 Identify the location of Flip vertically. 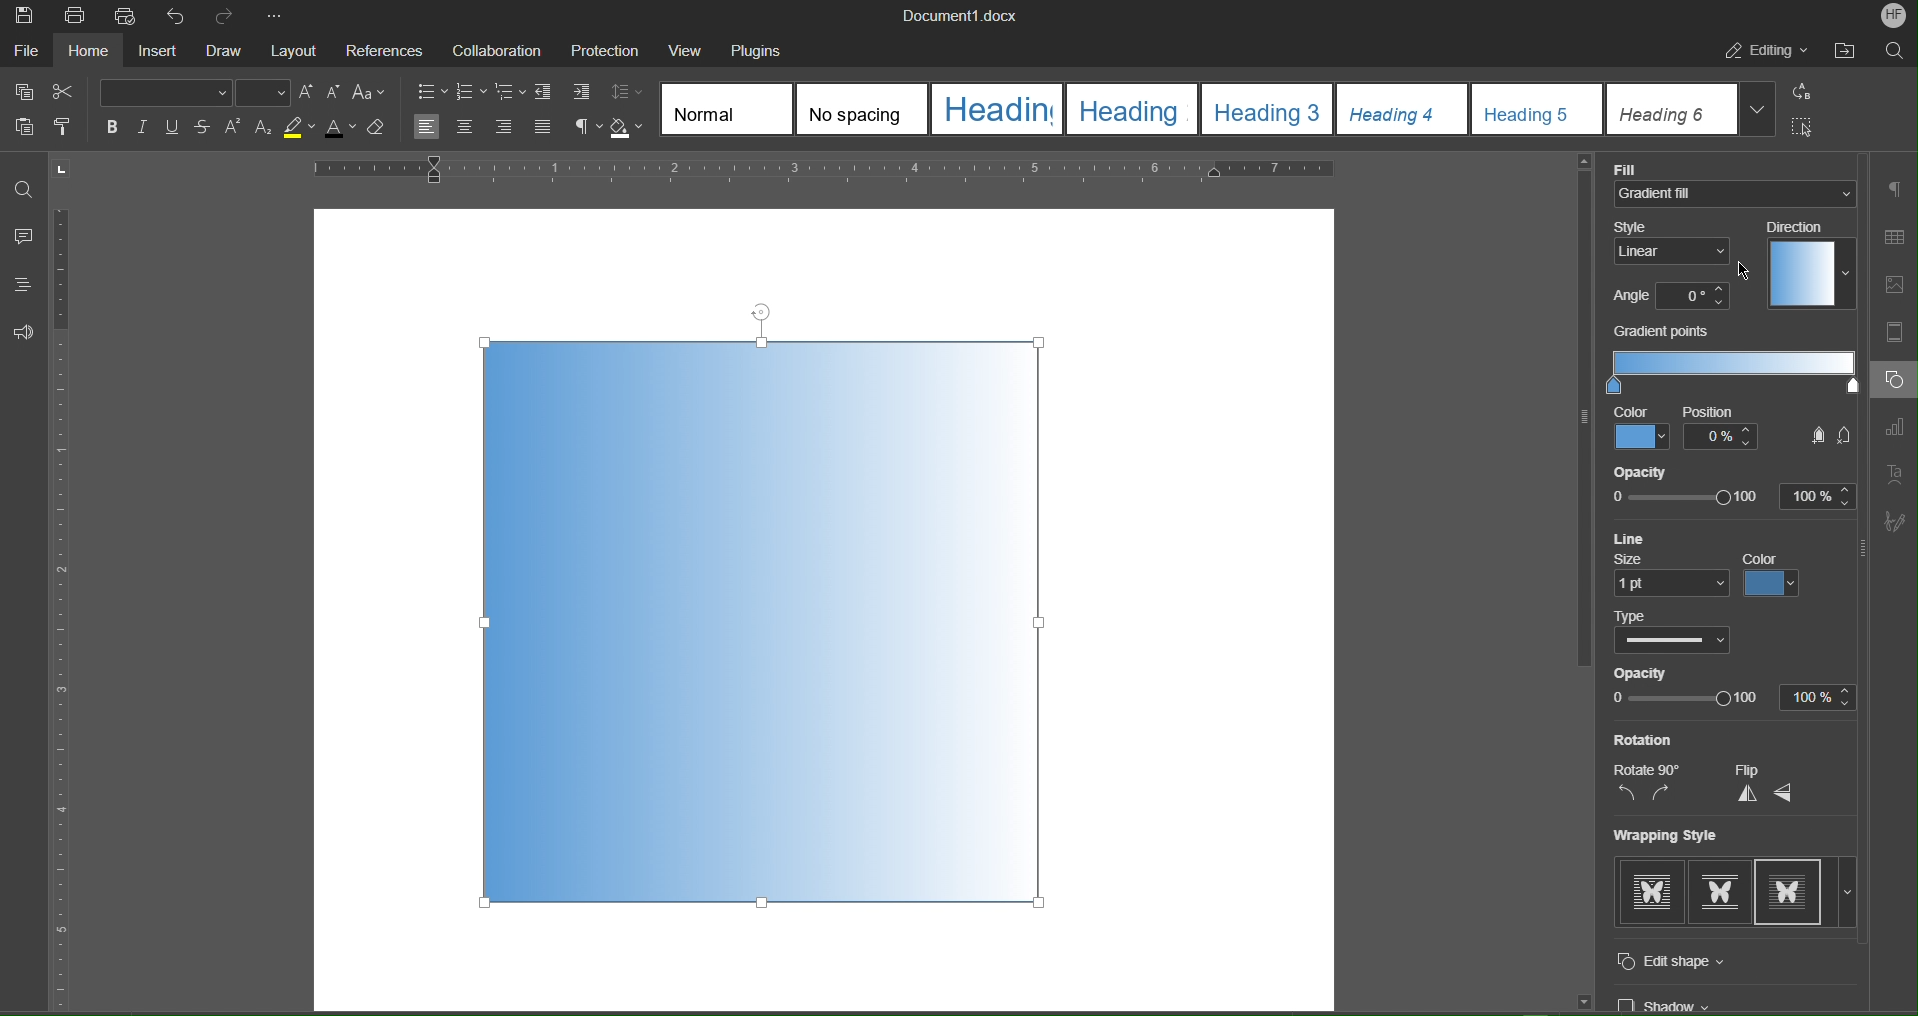
(1741, 795).